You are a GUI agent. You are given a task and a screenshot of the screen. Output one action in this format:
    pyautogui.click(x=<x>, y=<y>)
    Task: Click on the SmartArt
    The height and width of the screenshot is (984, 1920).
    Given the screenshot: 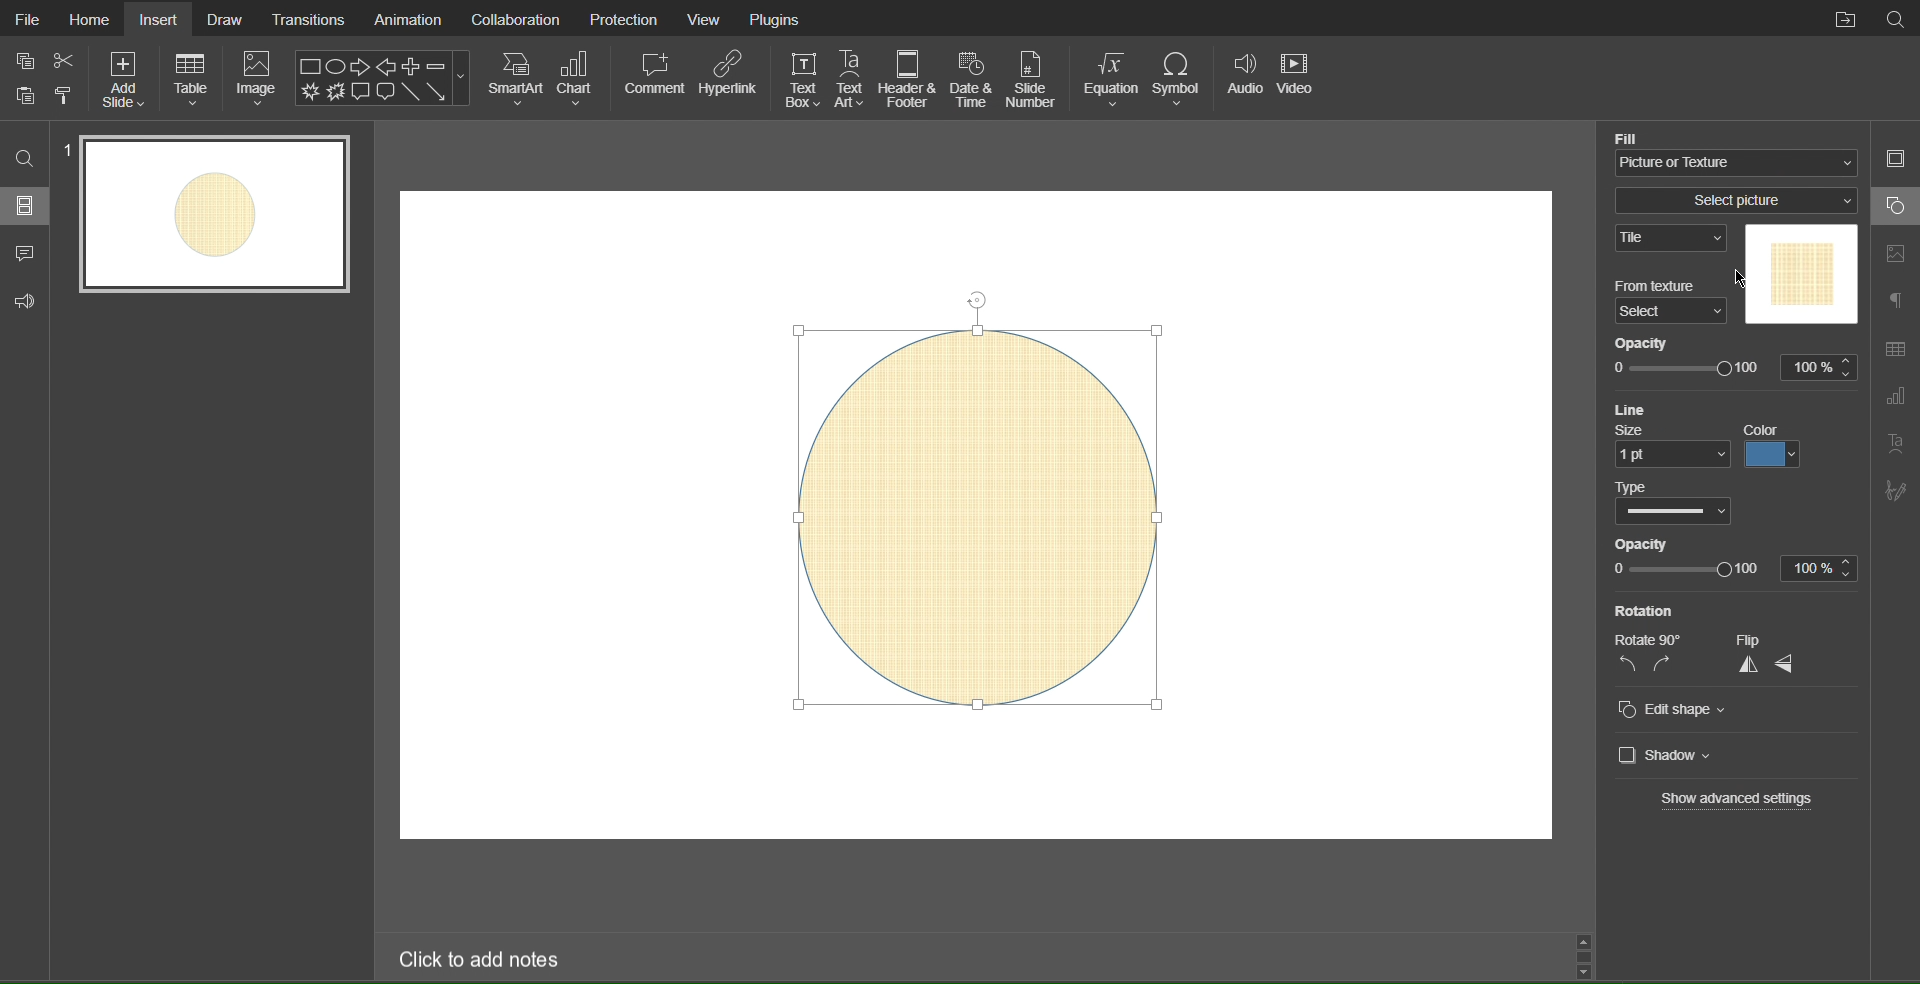 What is the action you would take?
    pyautogui.click(x=515, y=79)
    